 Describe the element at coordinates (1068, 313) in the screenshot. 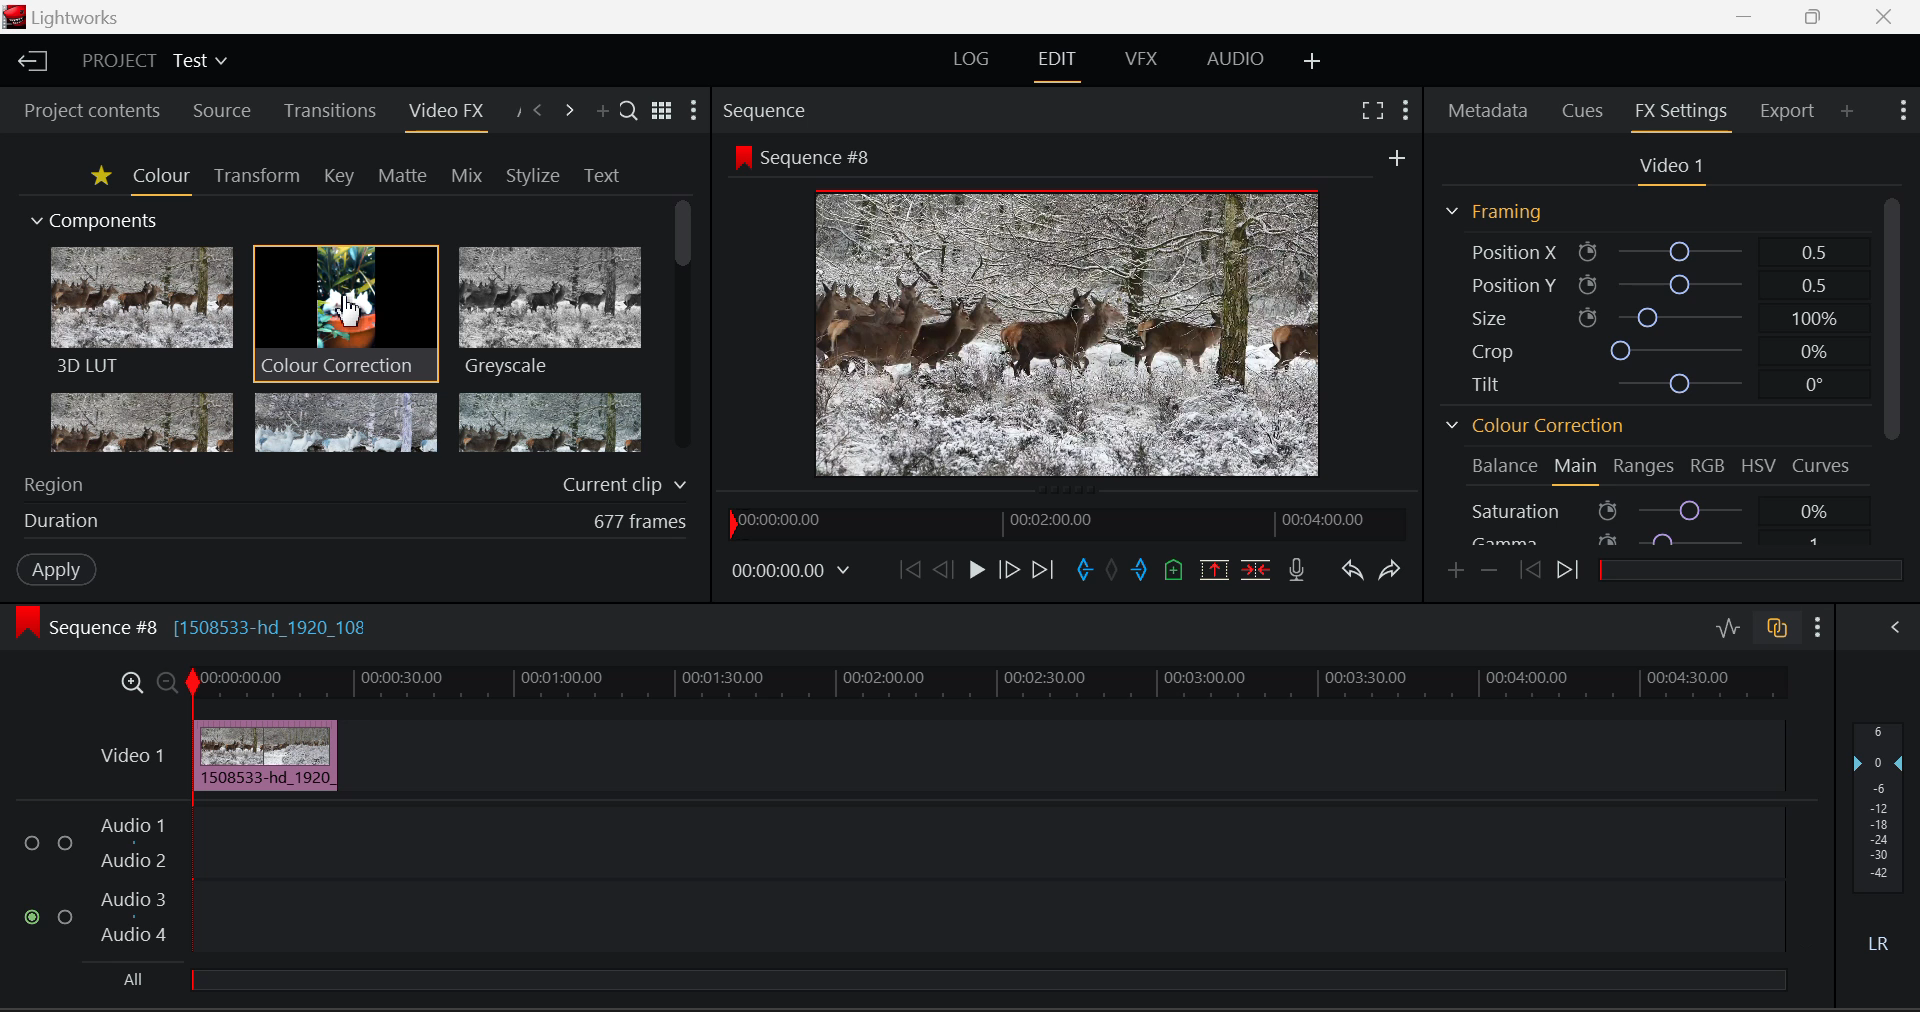

I see `Sequence #8` at that location.